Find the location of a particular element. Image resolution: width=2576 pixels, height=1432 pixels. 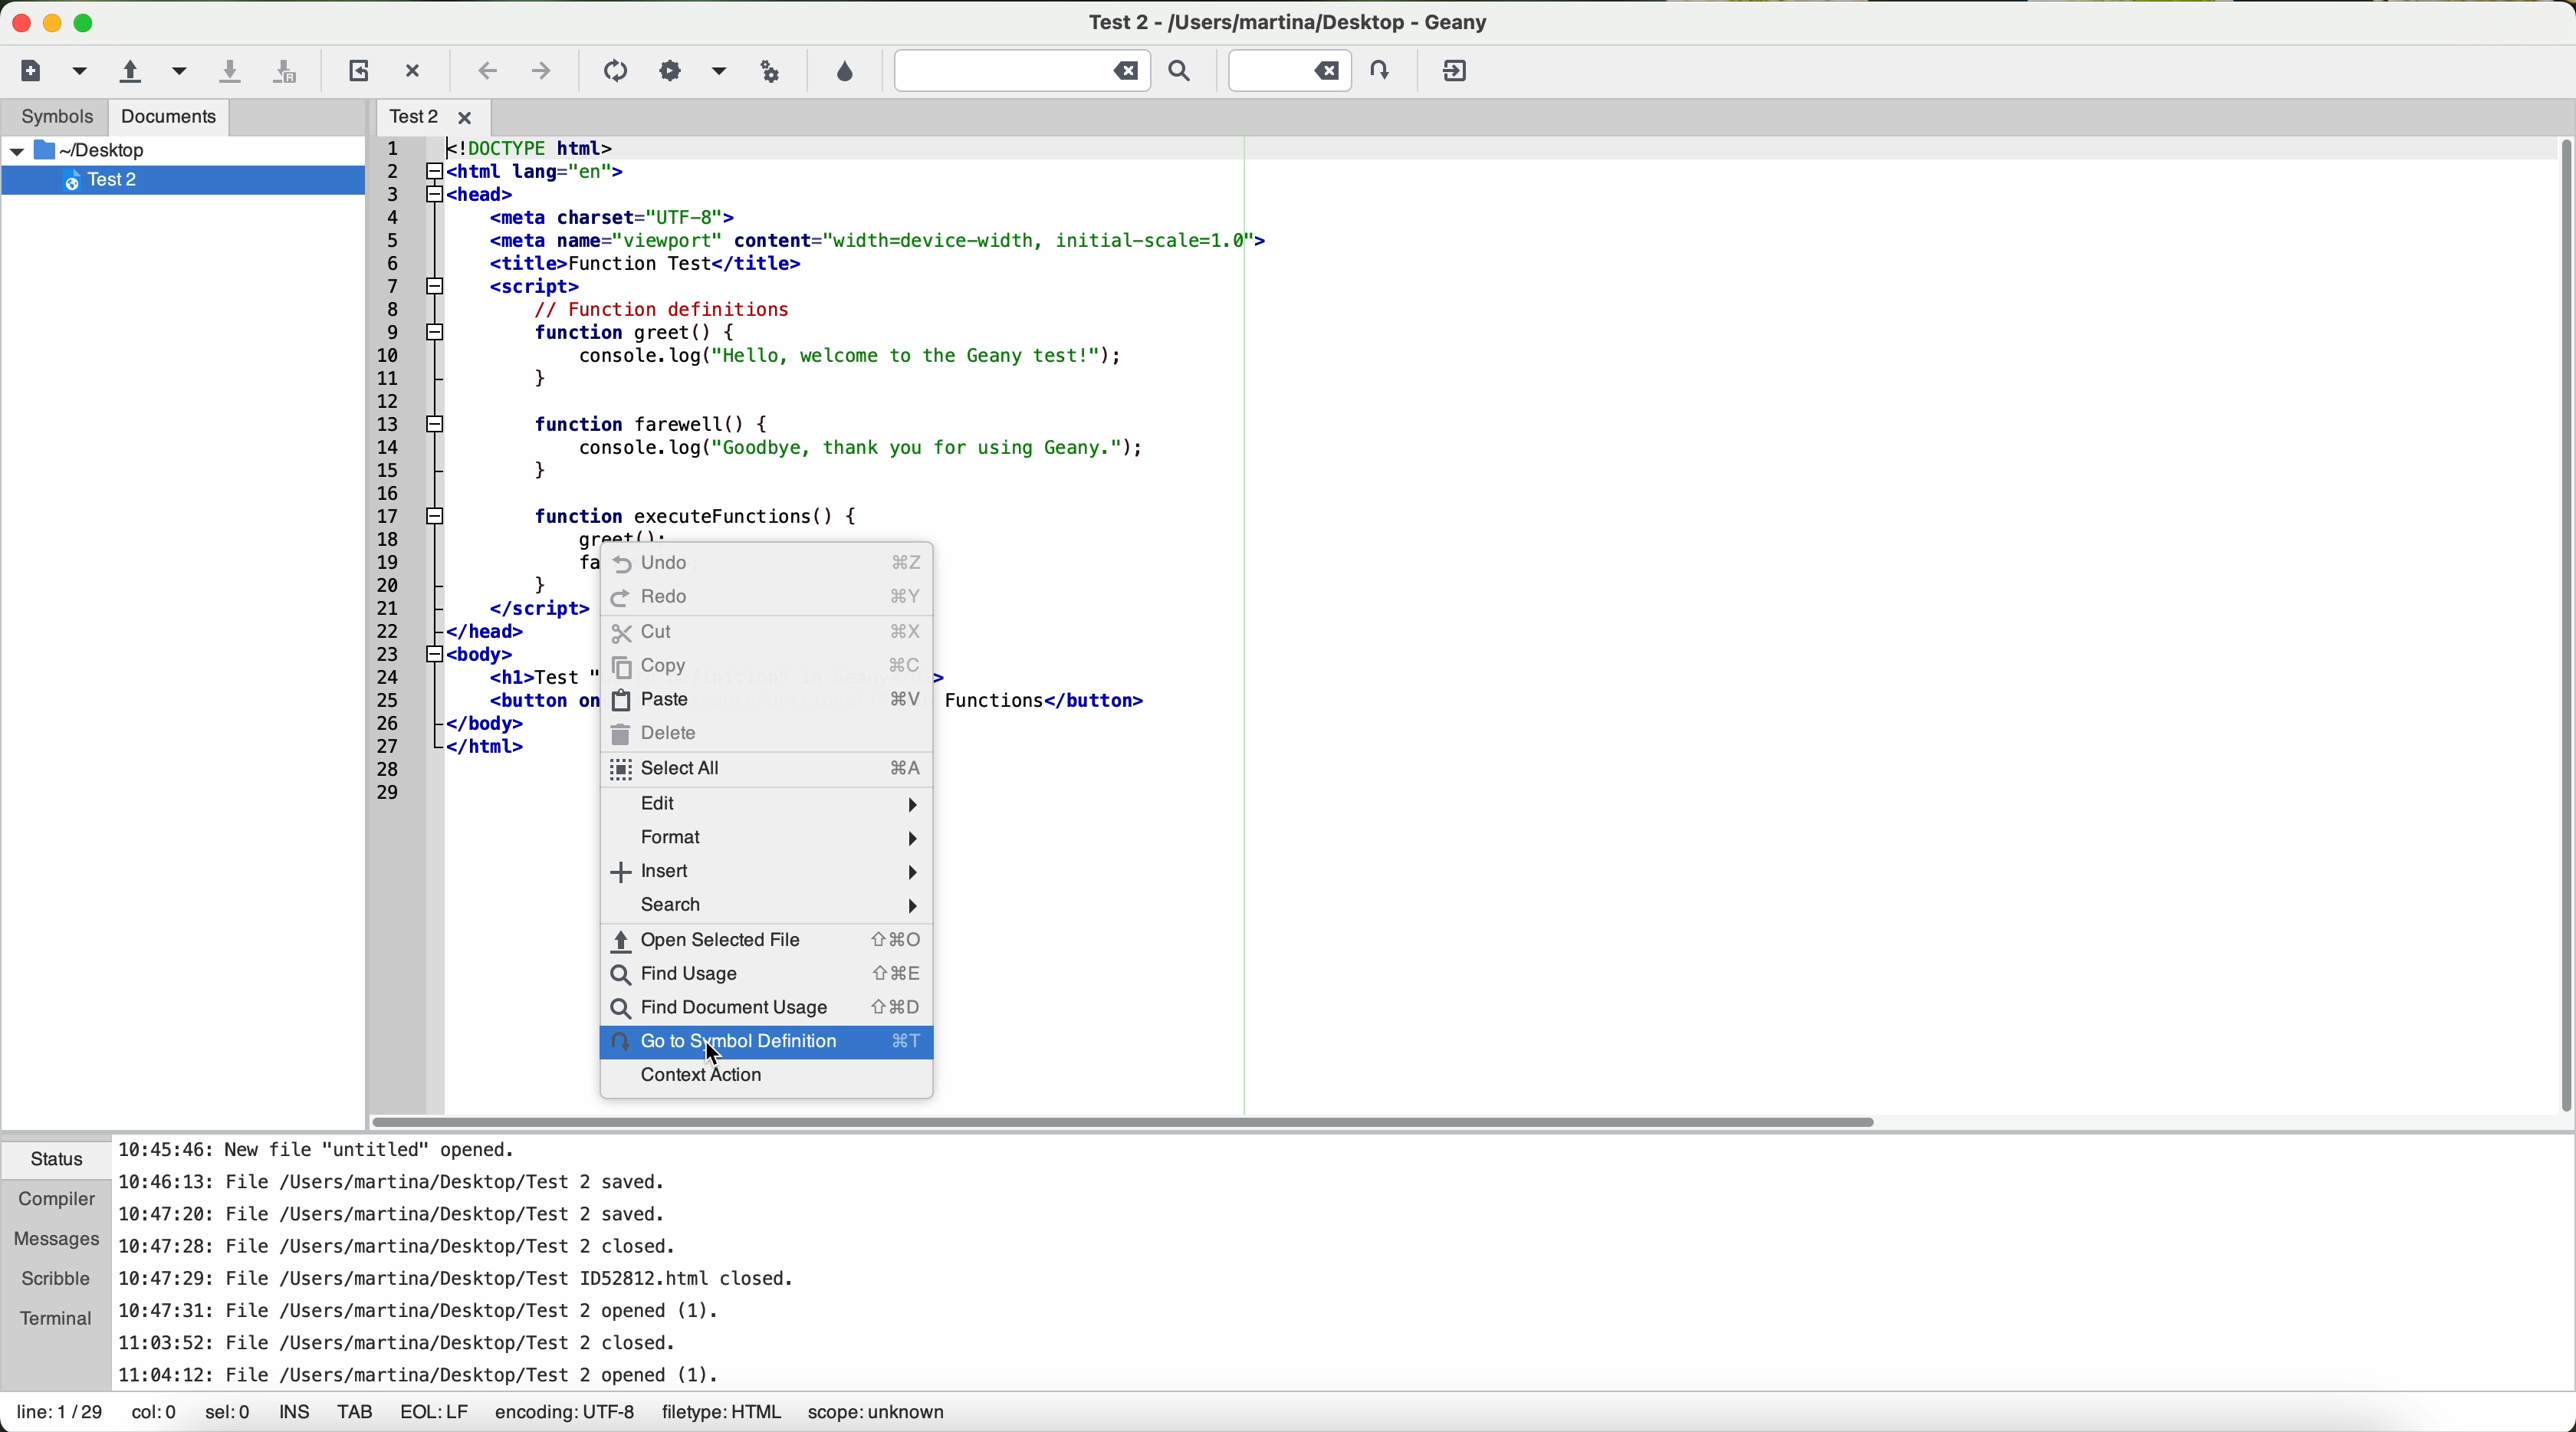

new file is located at coordinates (42, 71).